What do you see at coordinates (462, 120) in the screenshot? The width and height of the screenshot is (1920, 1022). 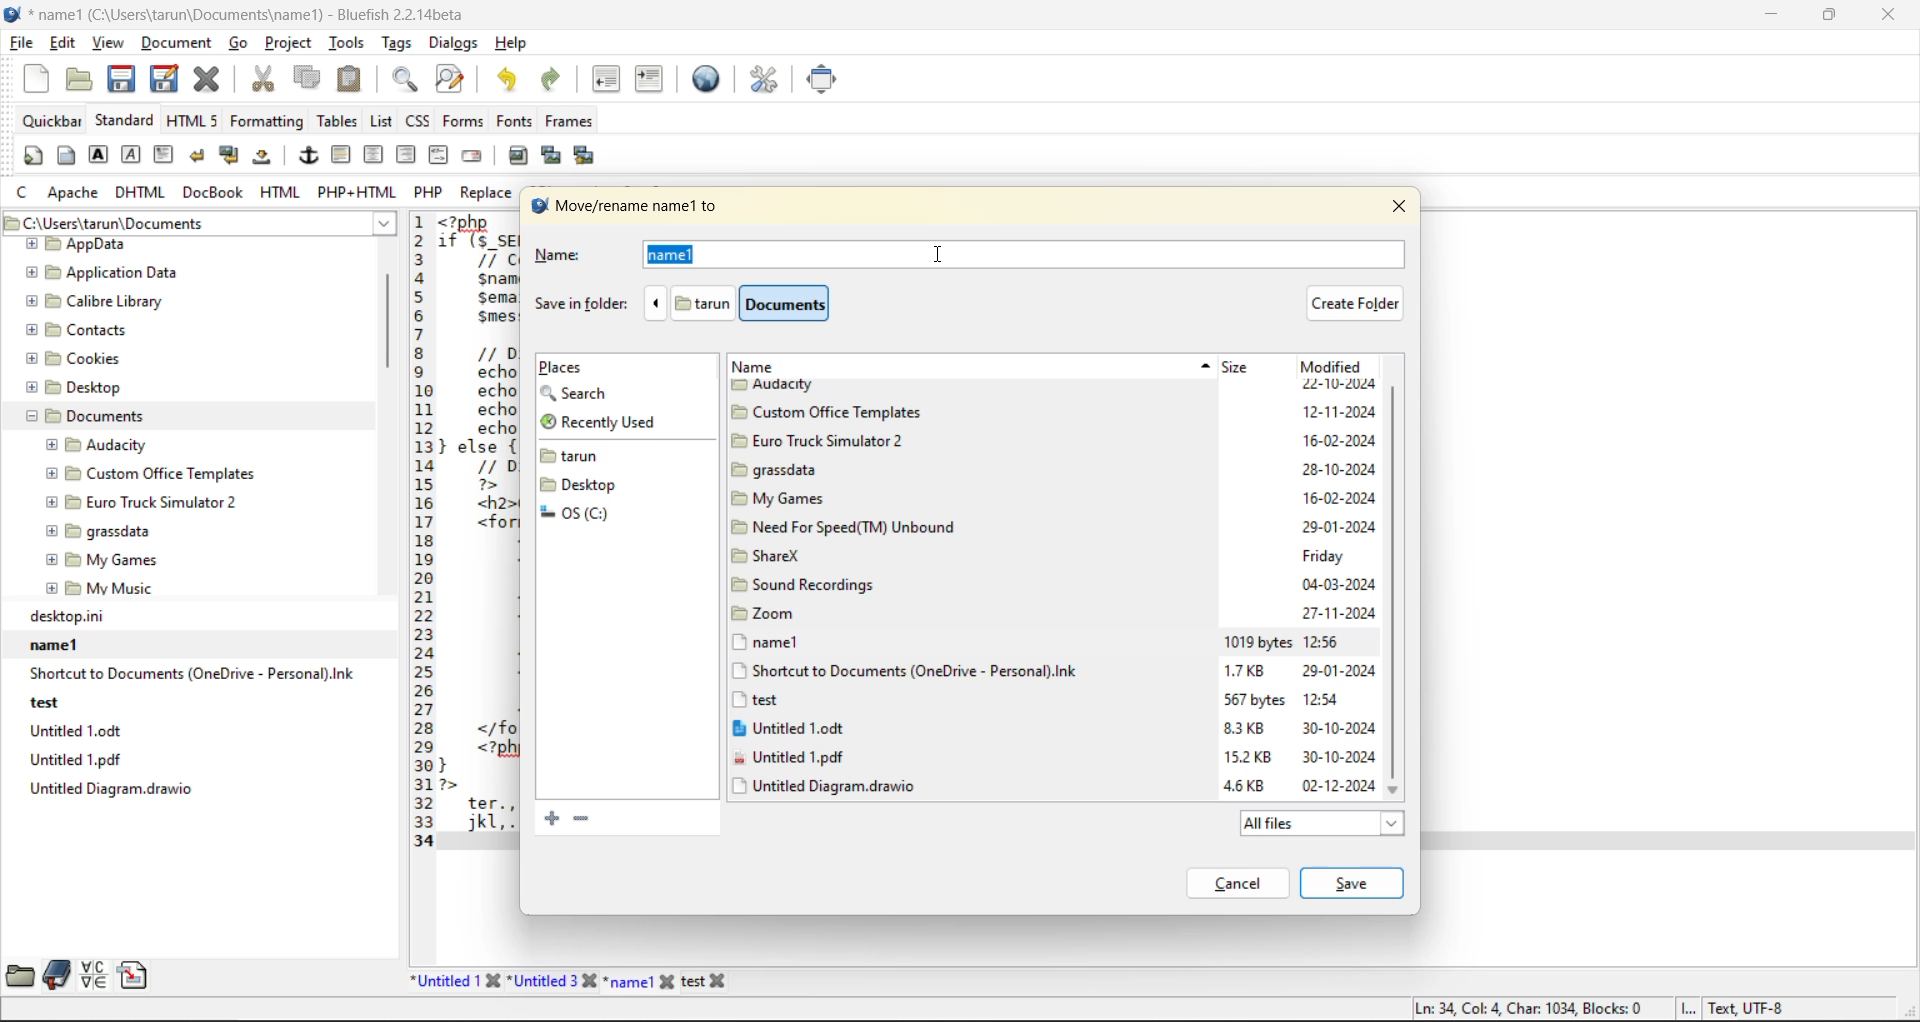 I see `forms` at bounding box center [462, 120].